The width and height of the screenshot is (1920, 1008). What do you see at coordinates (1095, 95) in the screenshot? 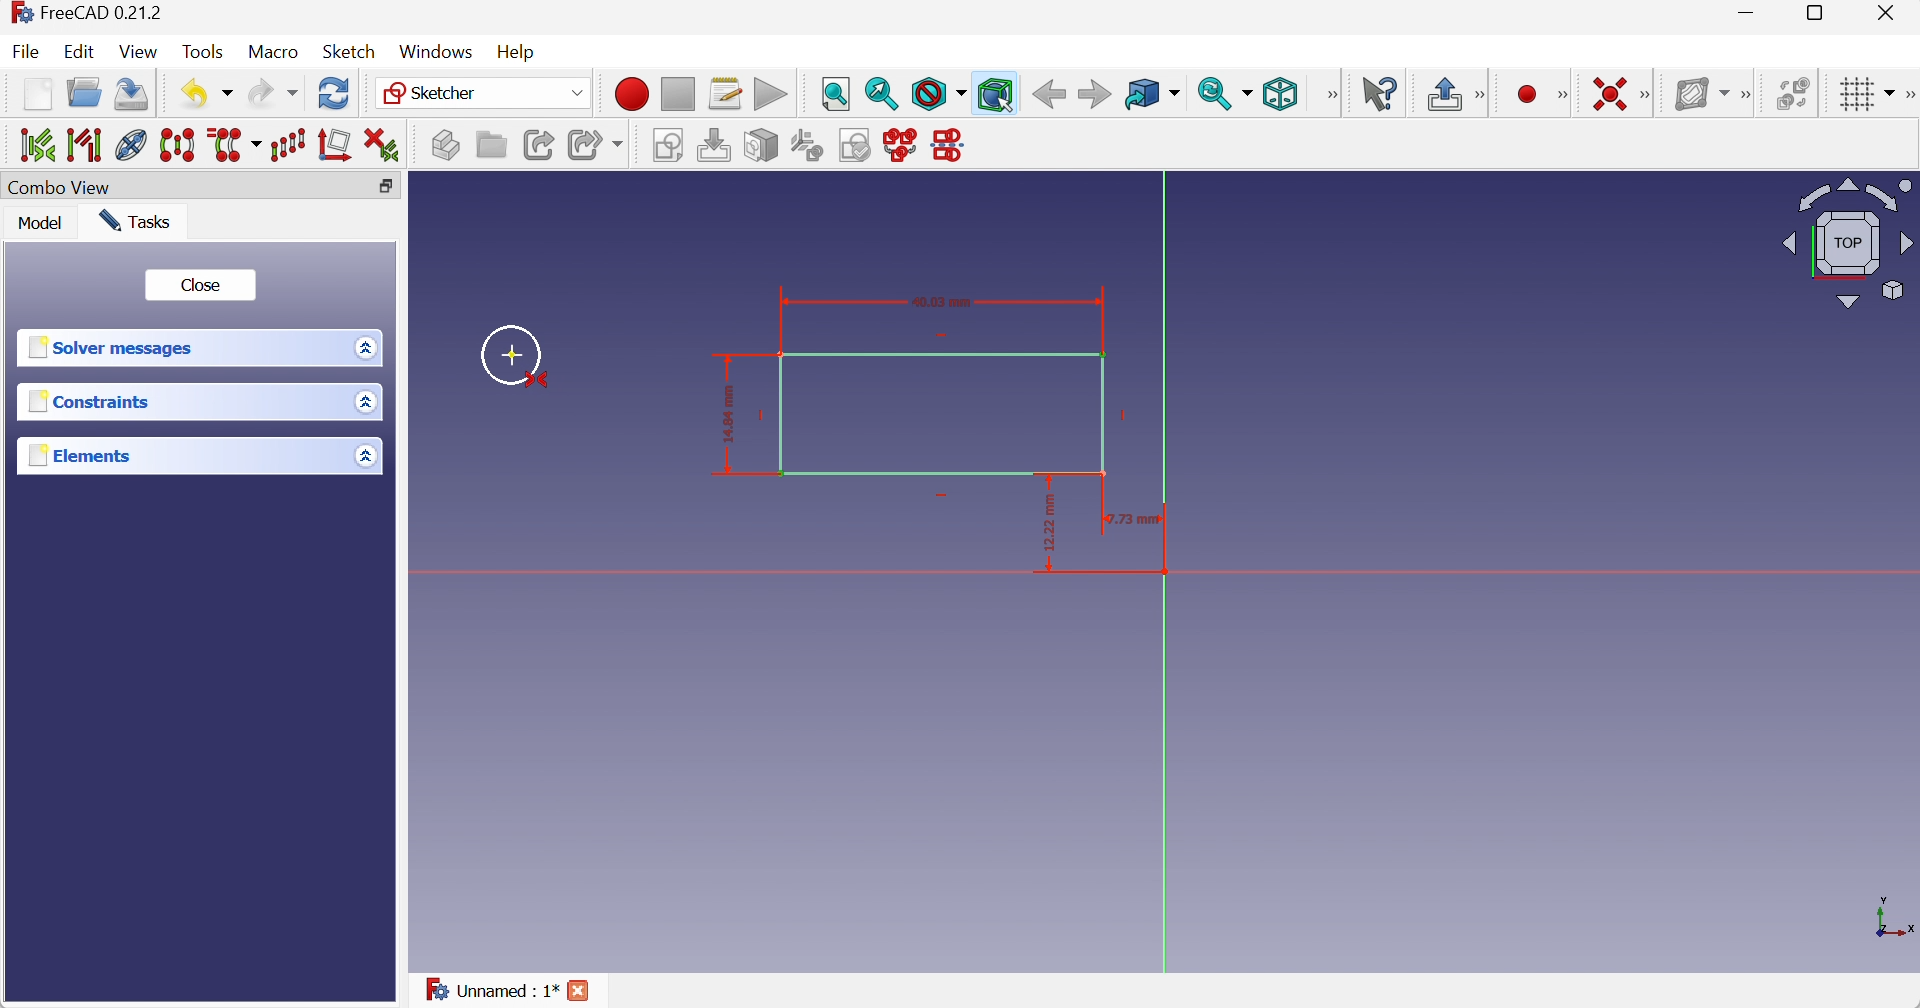
I see `Forward` at bounding box center [1095, 95].